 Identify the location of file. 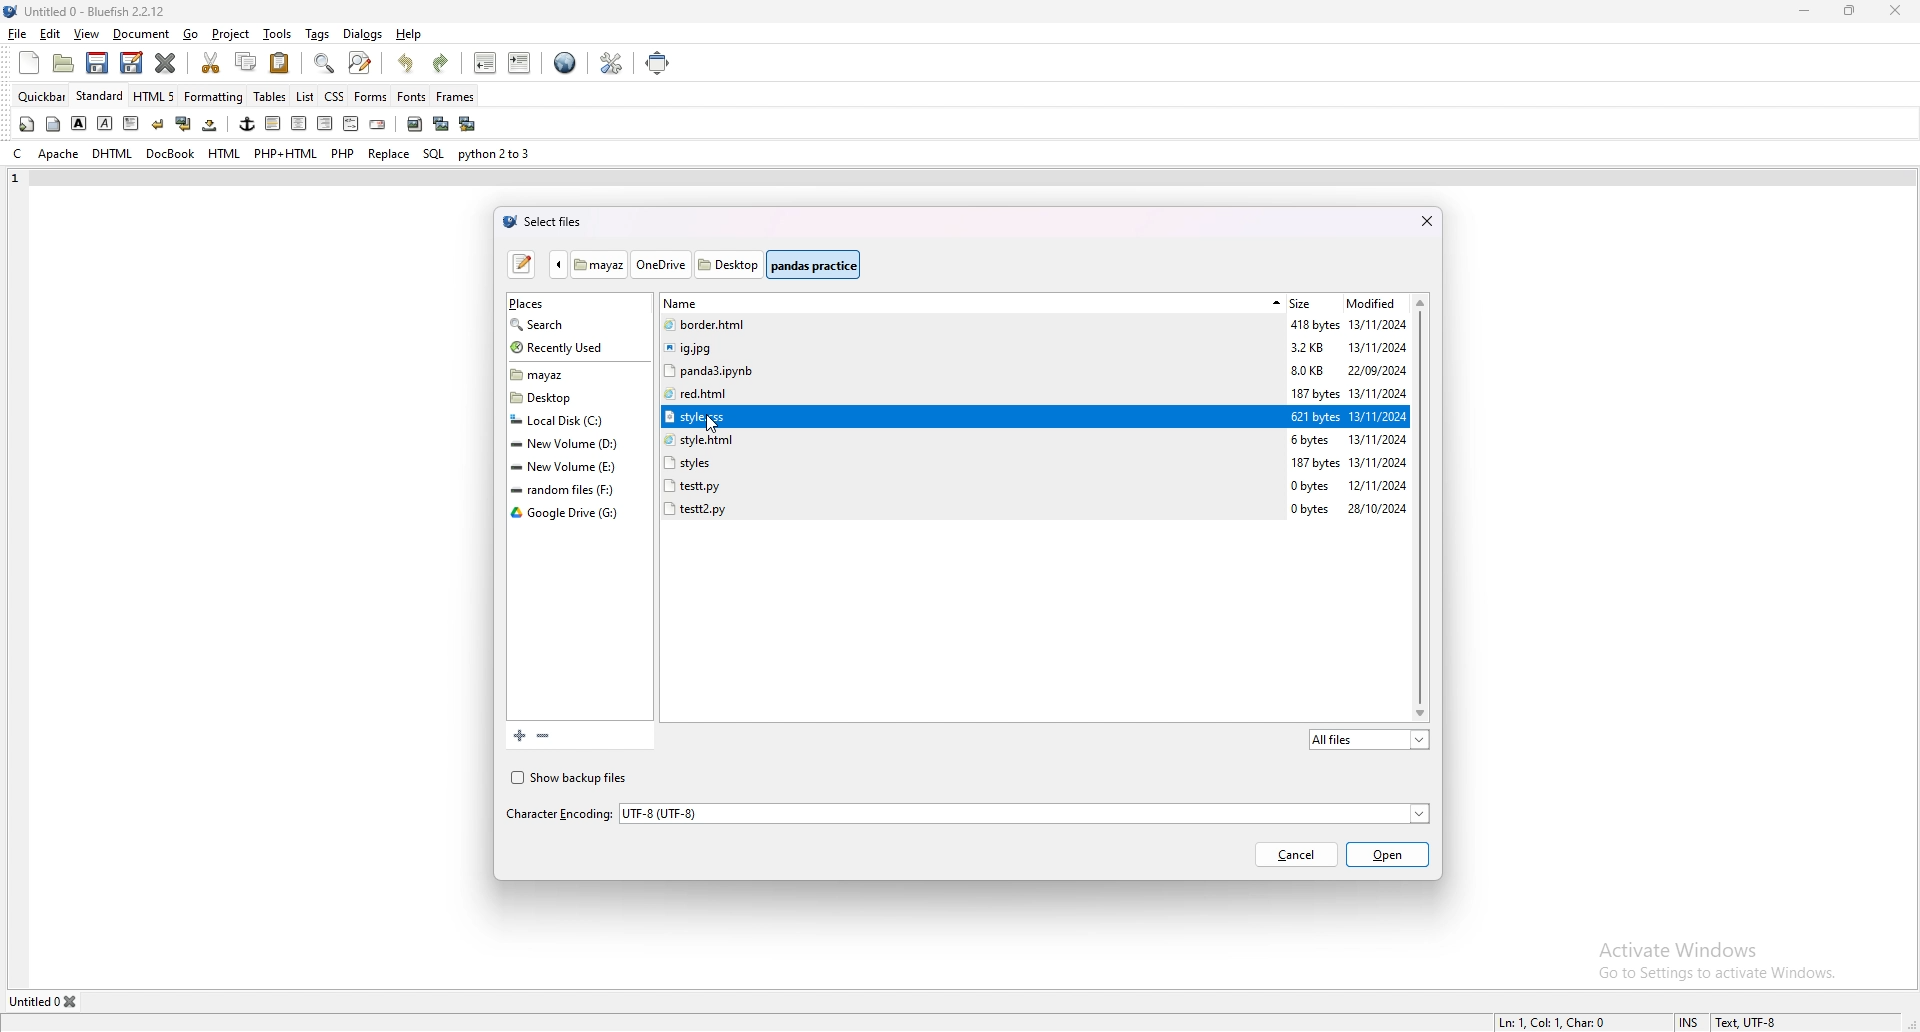
(971, 369).